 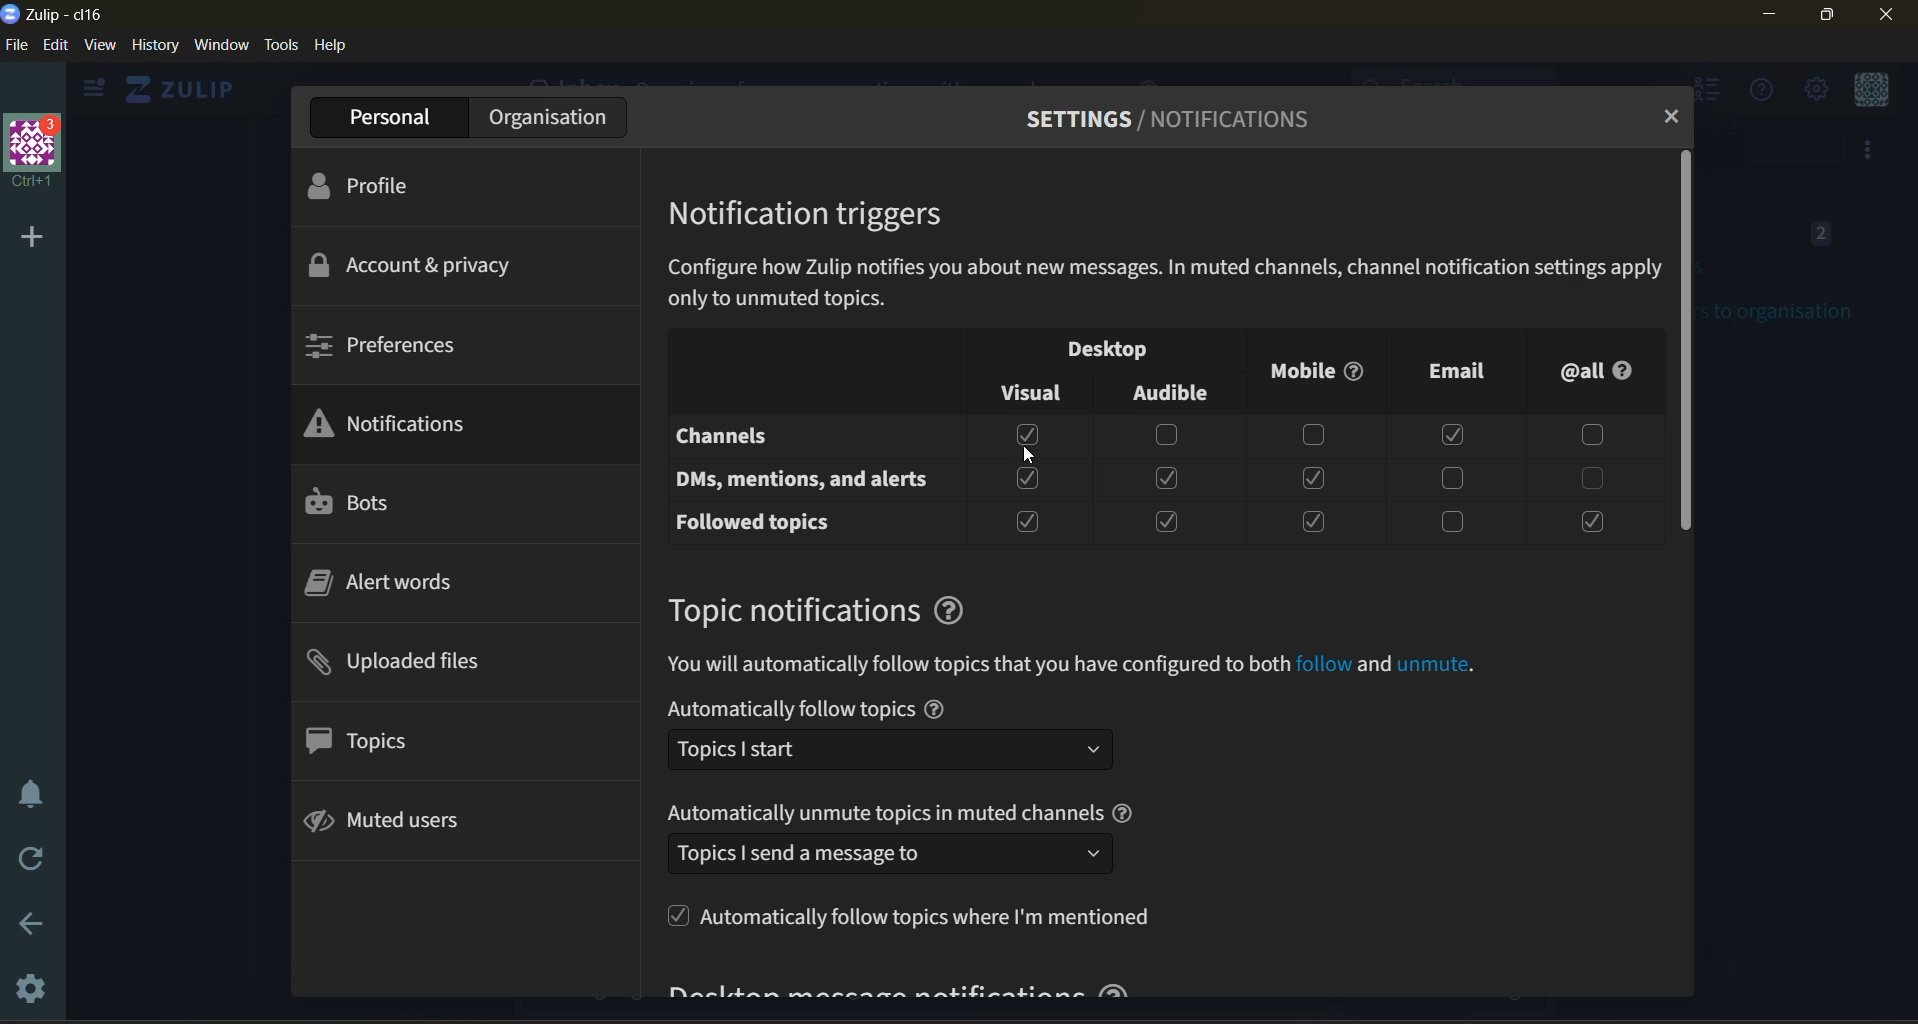 I want to click on organisation, so click(x=553, y=118).